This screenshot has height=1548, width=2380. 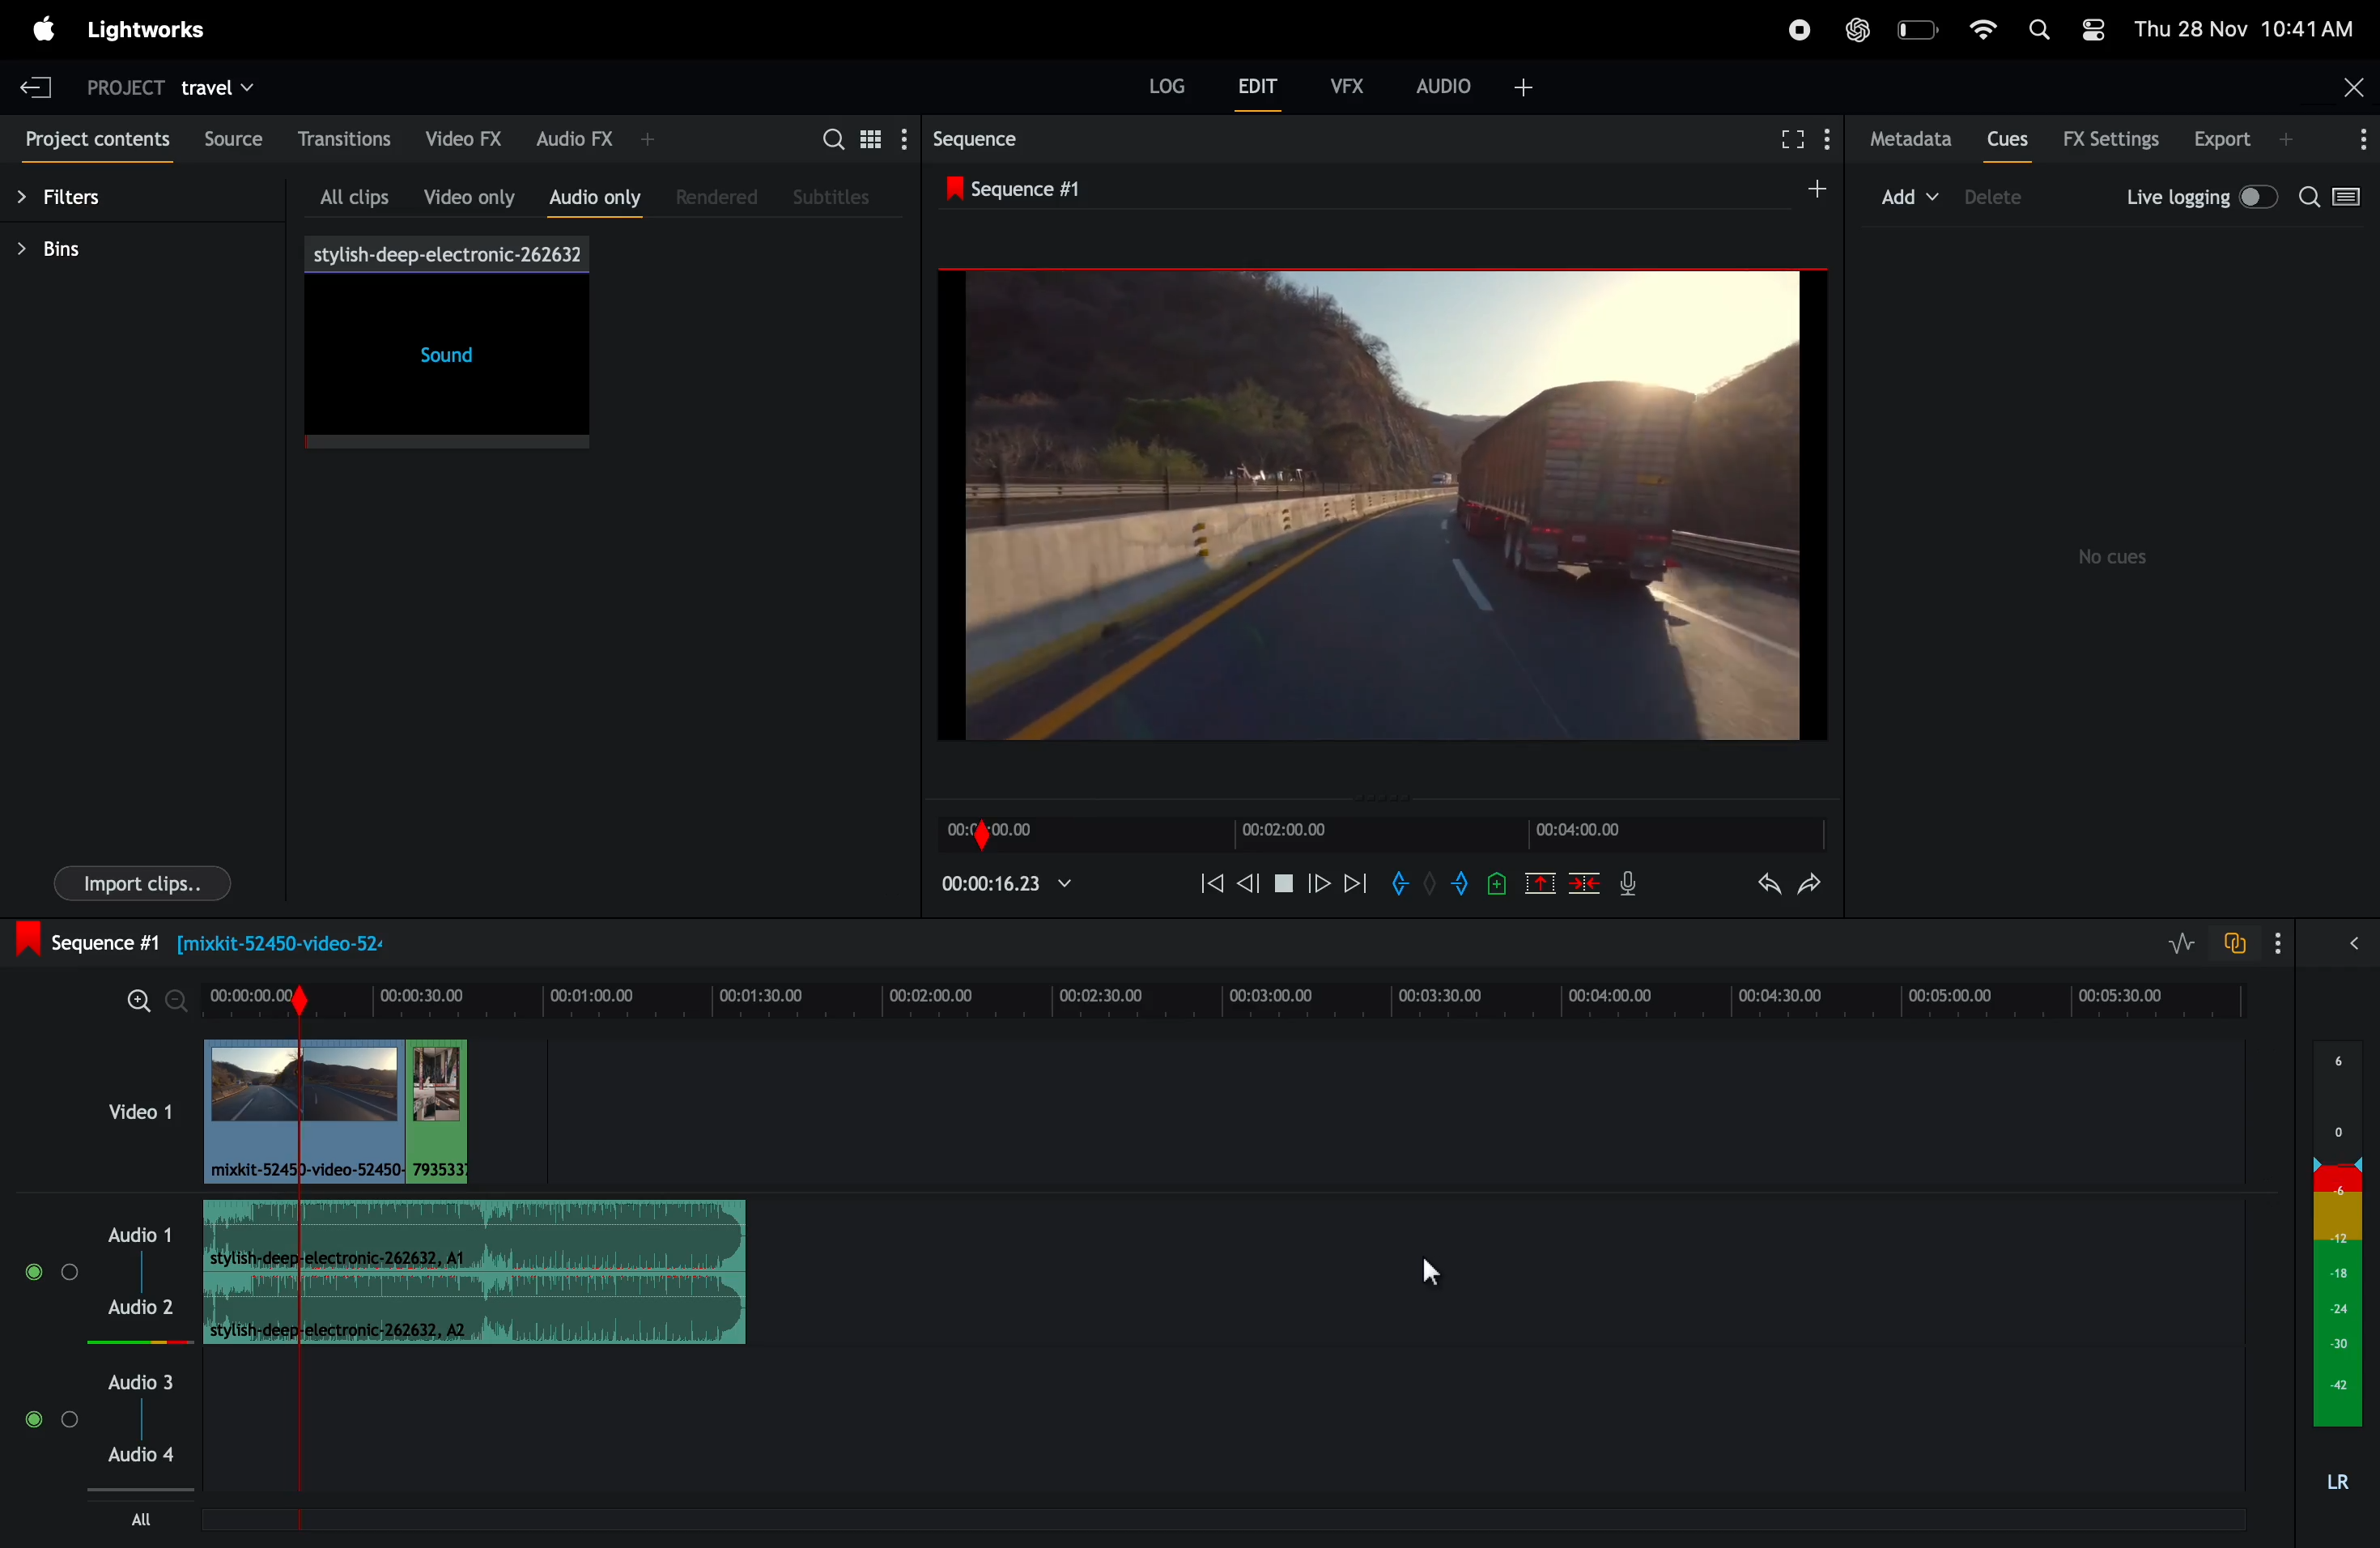 I want to click on filters, so click(x=85, y=196).